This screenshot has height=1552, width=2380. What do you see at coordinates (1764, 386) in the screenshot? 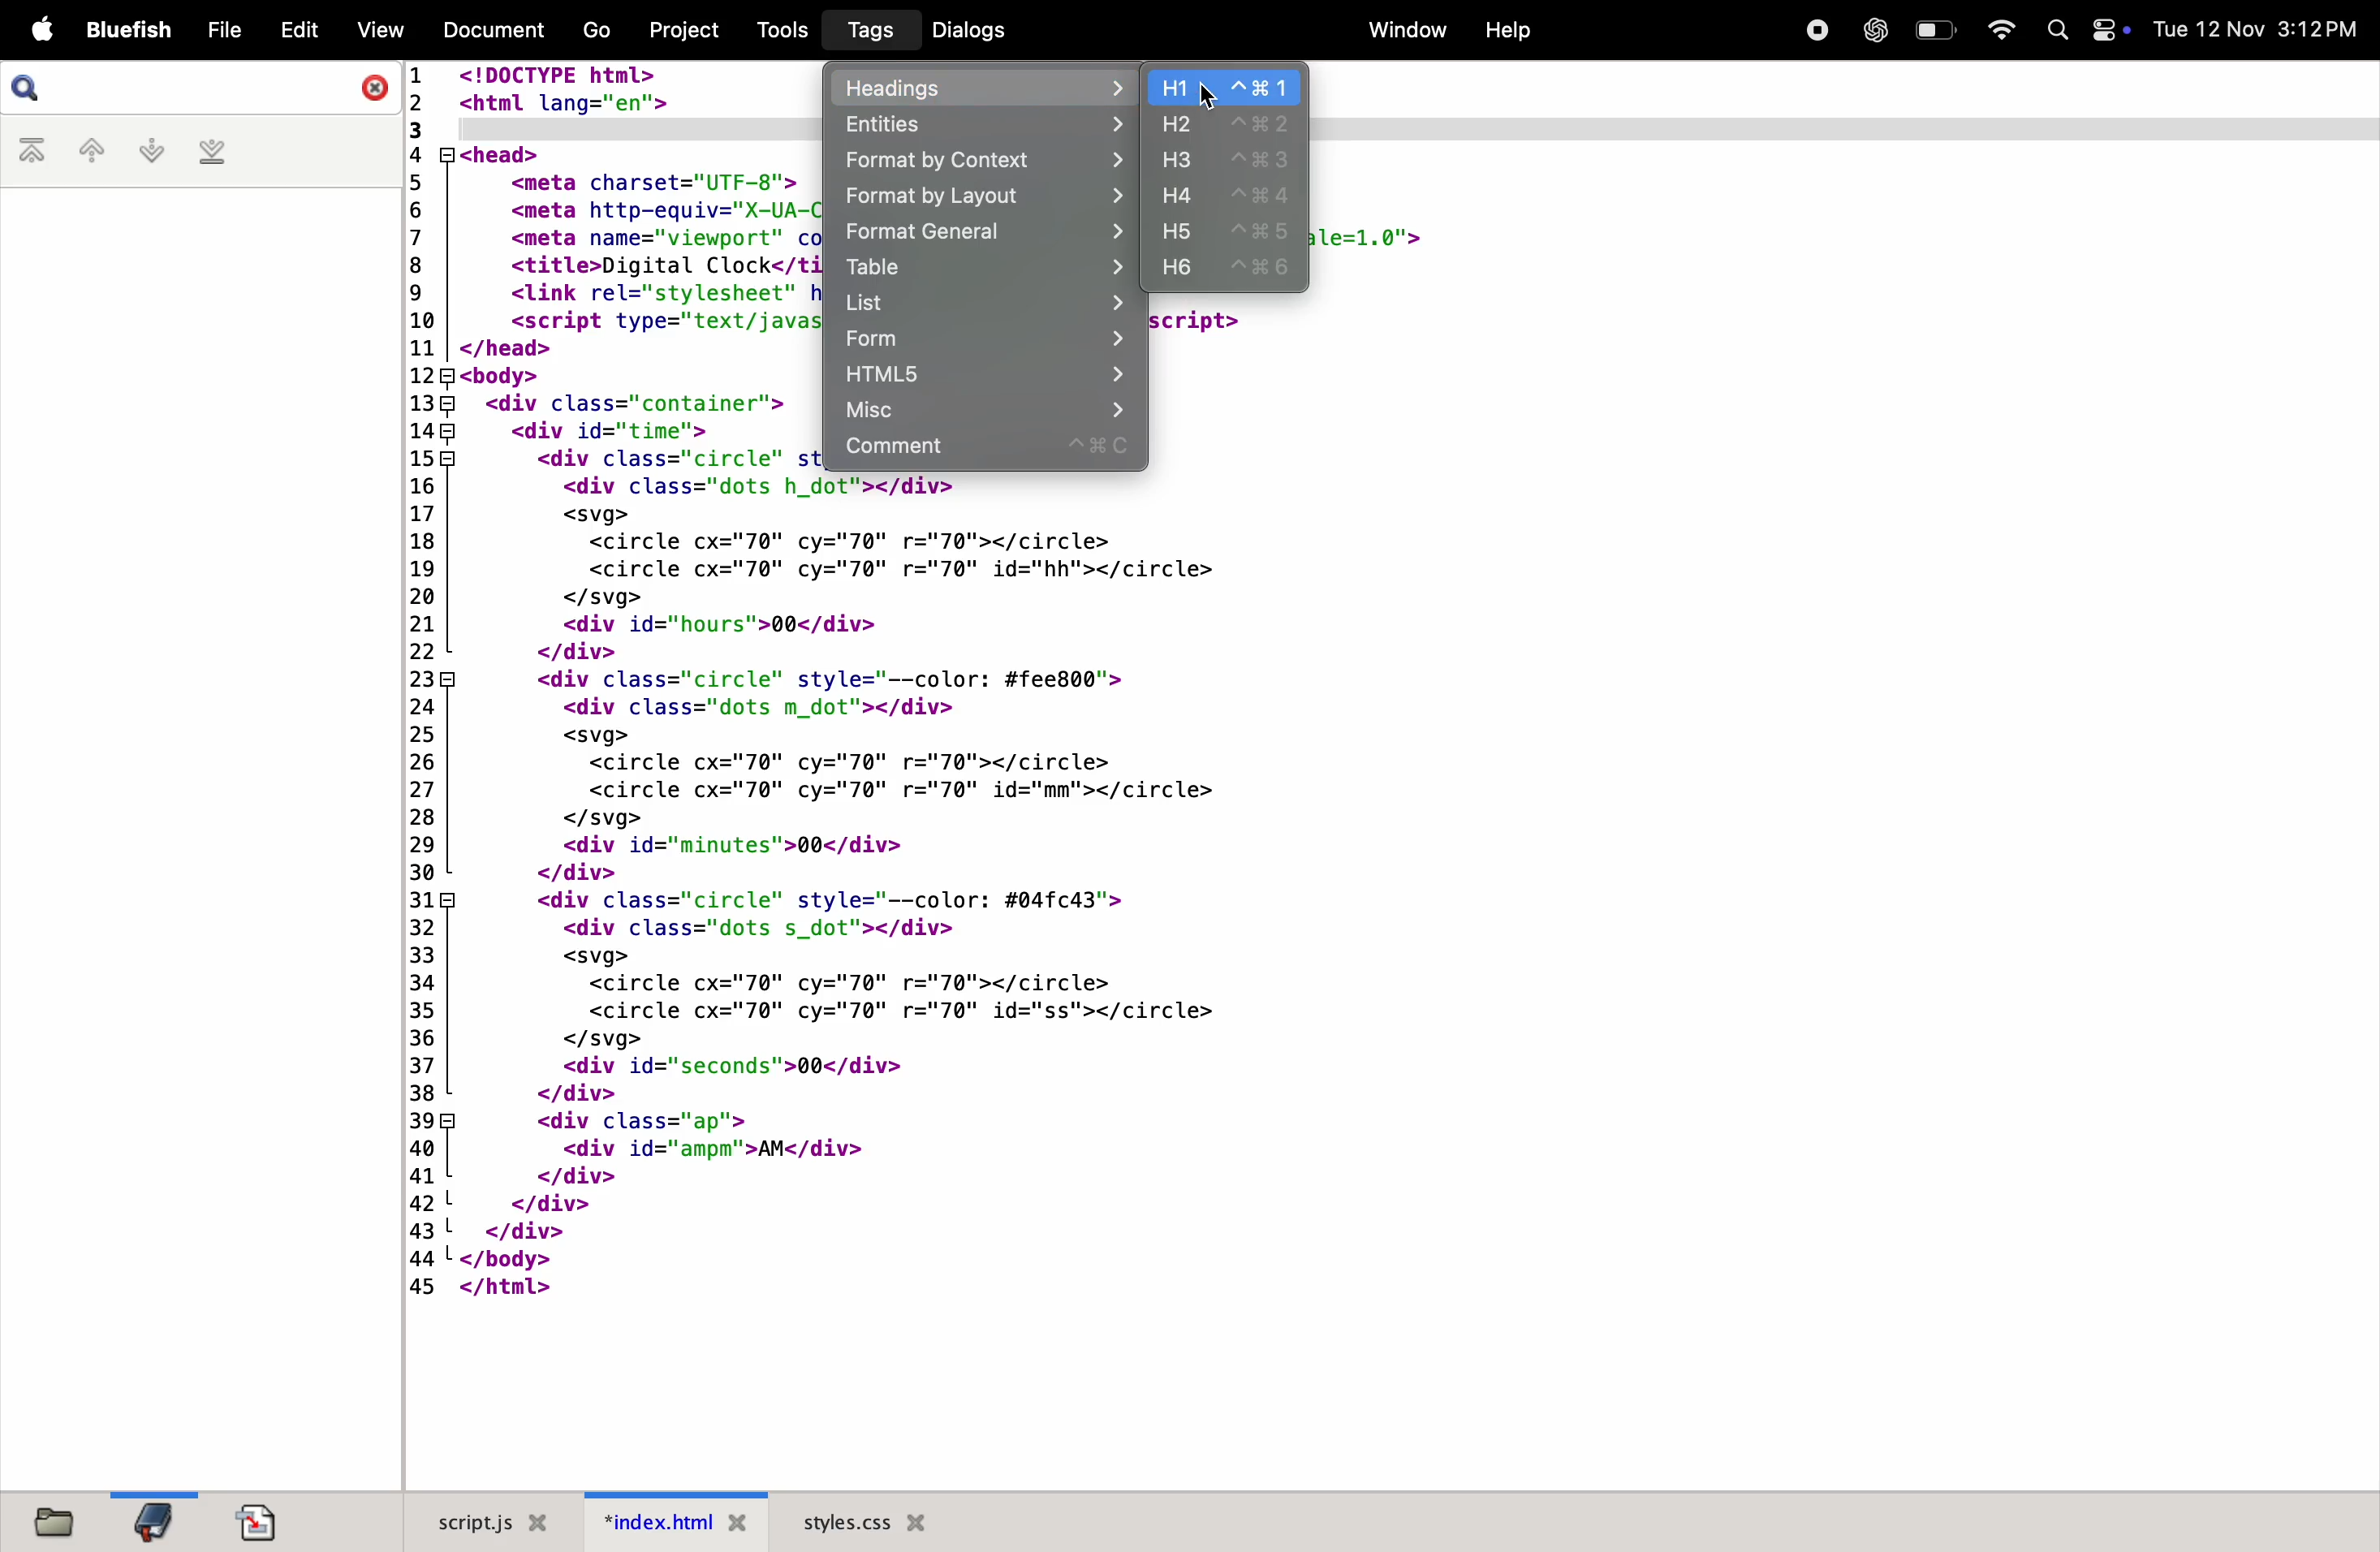
I see `code using html, css, javascript to build a digital clock. The code contains <head> that has a <title> <link> and <script type>. <Body> contains different <id> and <class>` at bounding box center [1764, 386].